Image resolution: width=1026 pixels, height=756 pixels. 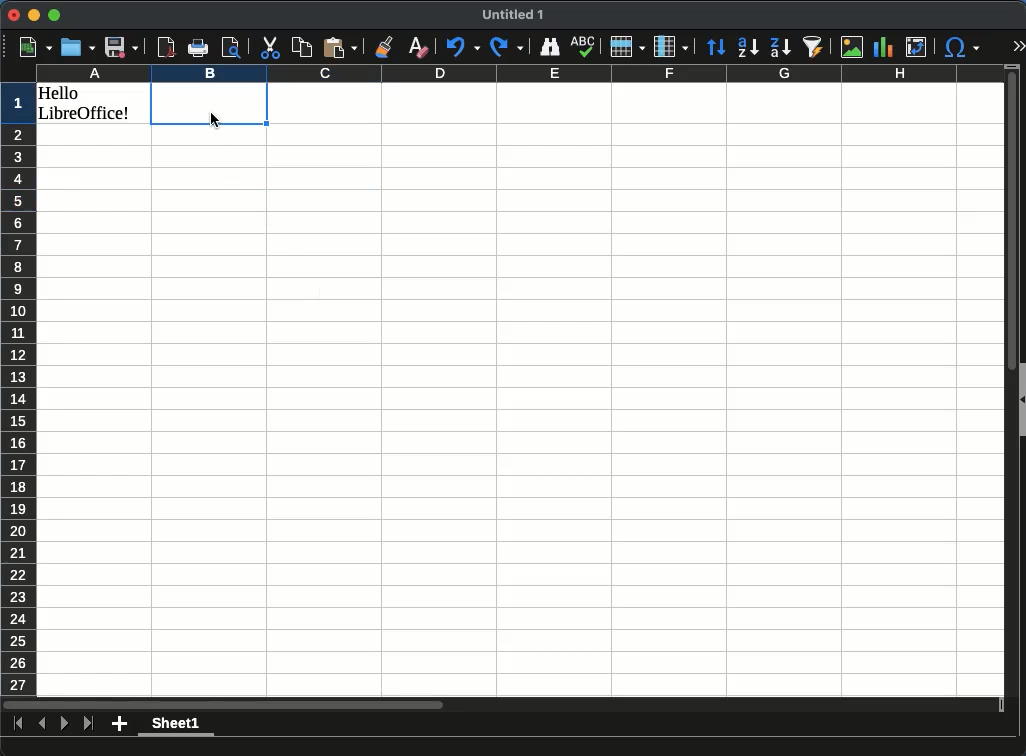 I want to click on finder, so click(x=550, y=47).